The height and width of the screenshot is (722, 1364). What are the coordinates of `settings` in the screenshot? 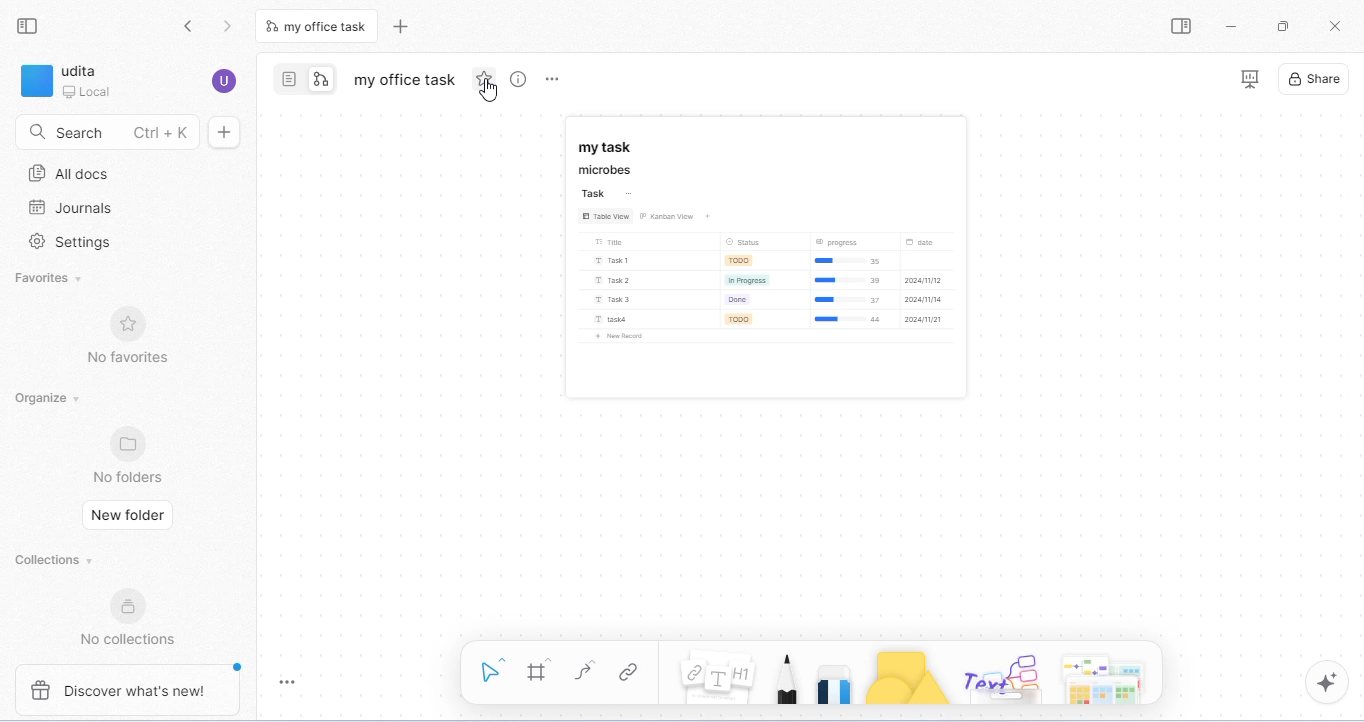 It's located at (75, 241).